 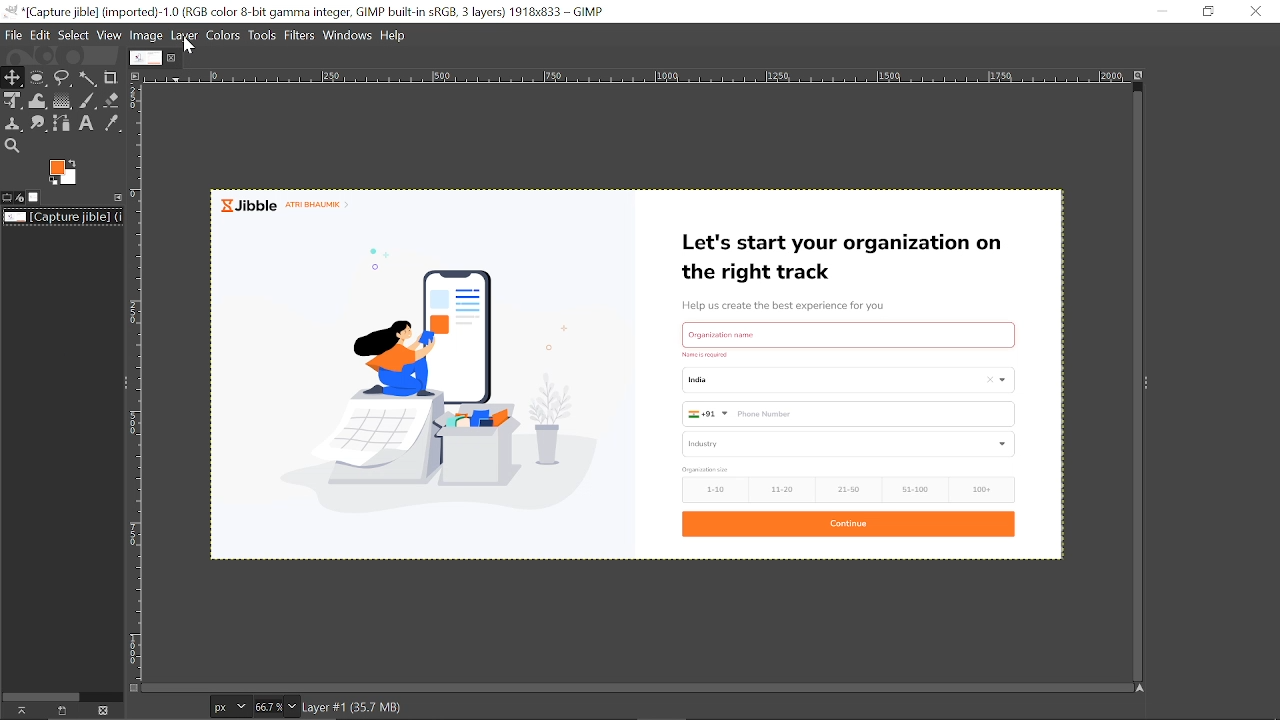 What do you see at coordinates (39, 101) in the screenshot?
I see `Wrap text tool` at bounding box center [39, 101].